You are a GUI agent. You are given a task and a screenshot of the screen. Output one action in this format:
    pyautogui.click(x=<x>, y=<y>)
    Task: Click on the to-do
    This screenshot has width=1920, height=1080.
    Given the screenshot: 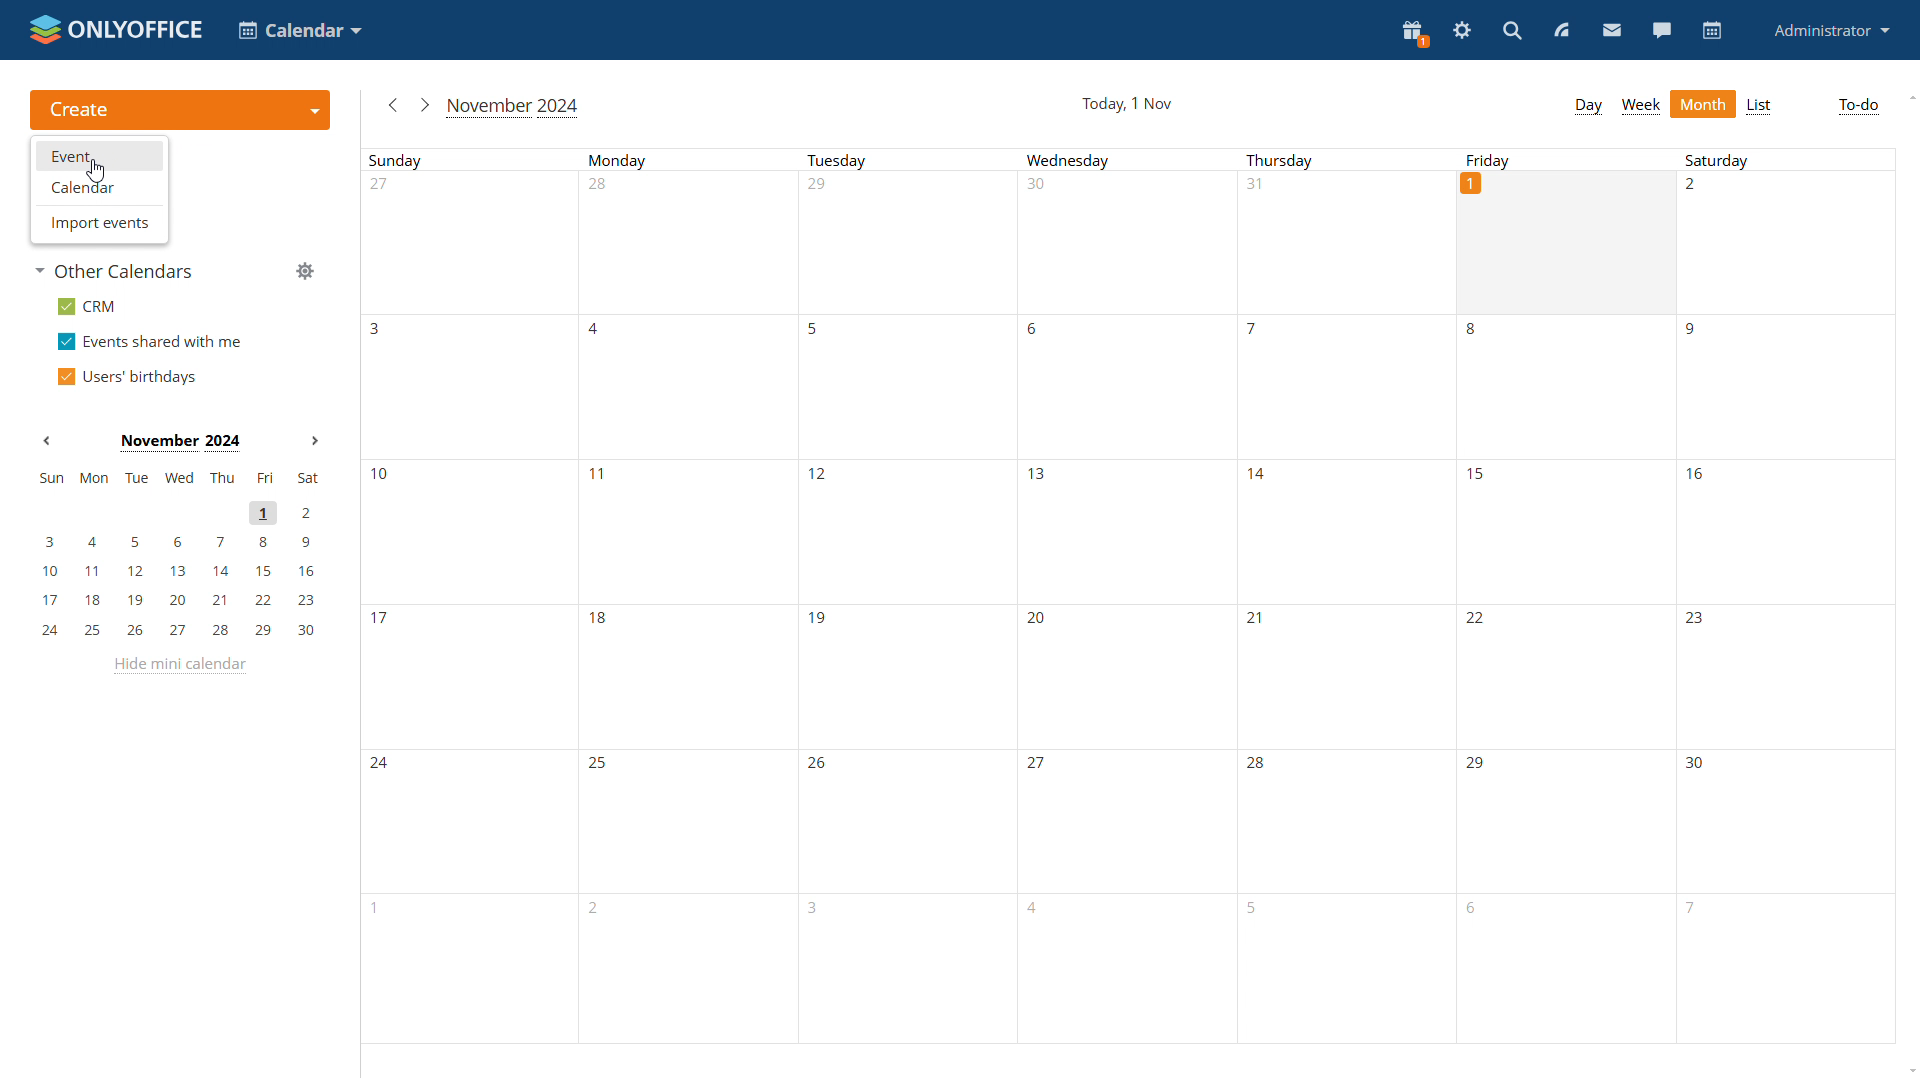 What is the action you would take?
    pyautogui.click(x=1858, y=106)
    